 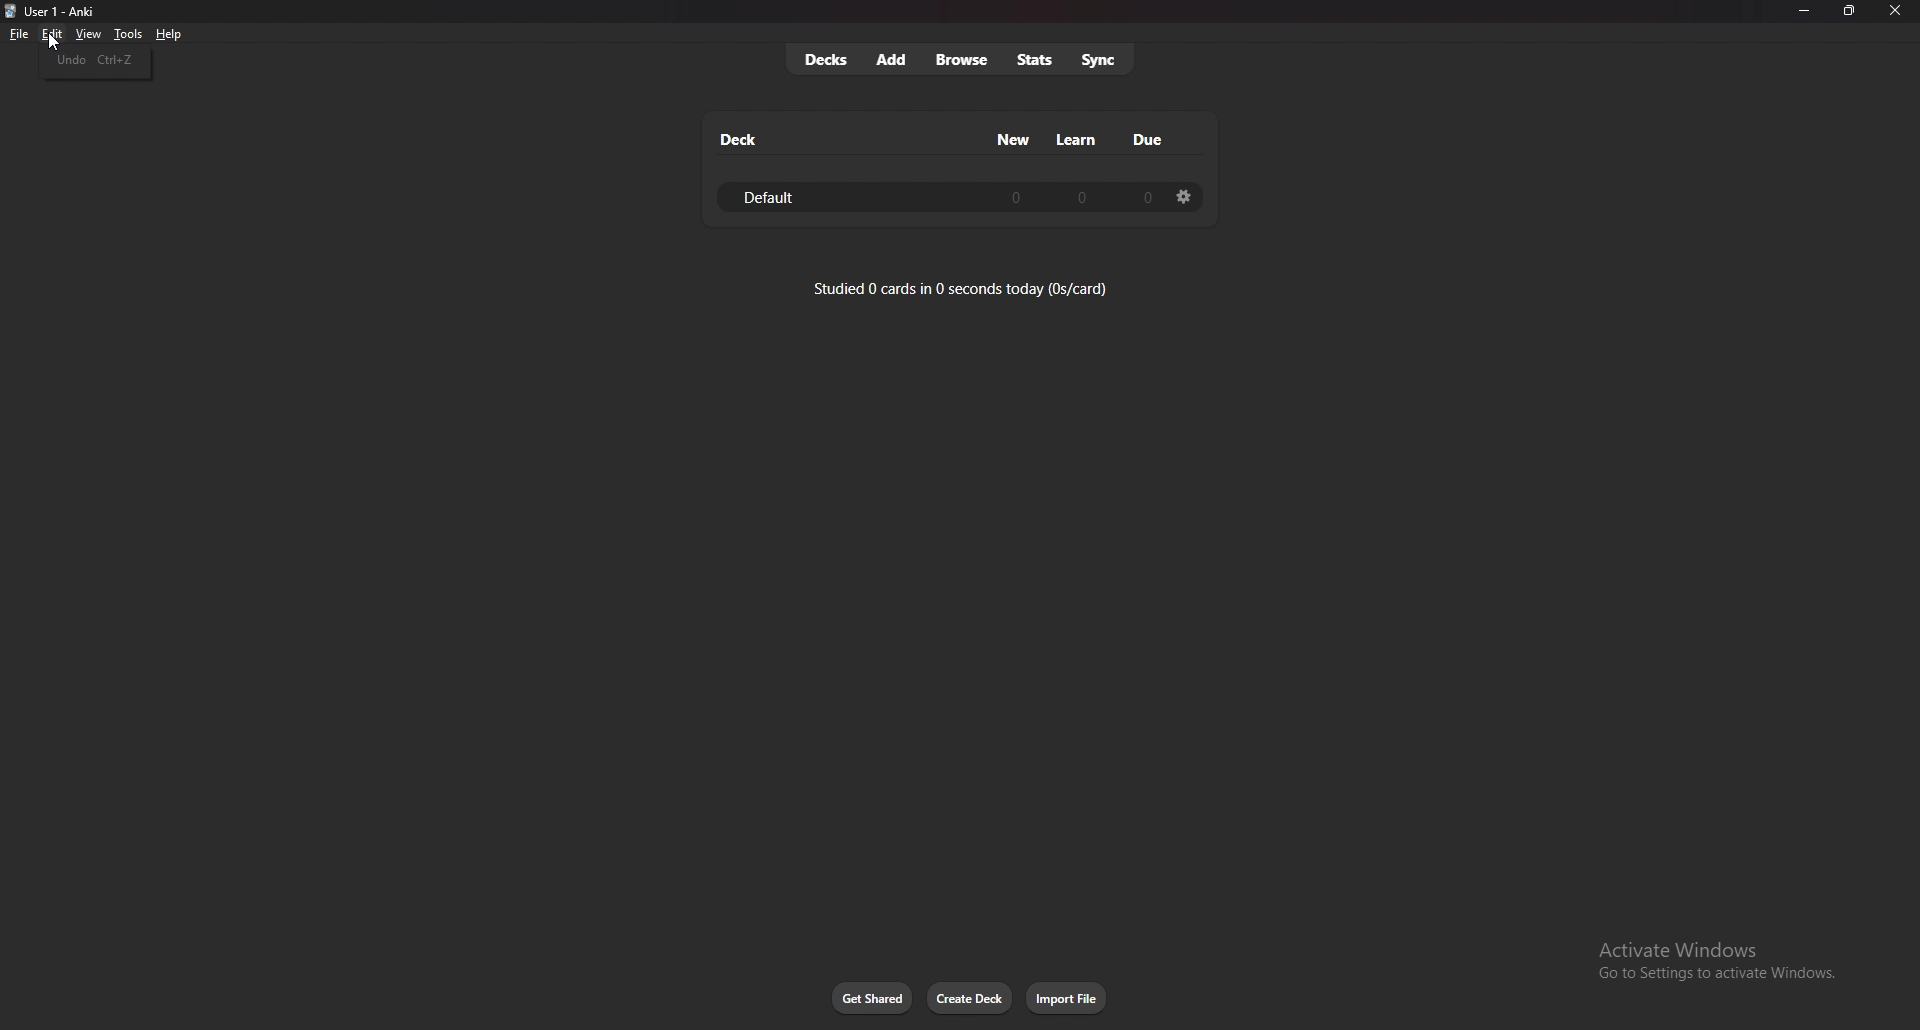 What do you see at coordinates (893, 60) in the screenshot?
I see `add` at bounding box center [893, 60].